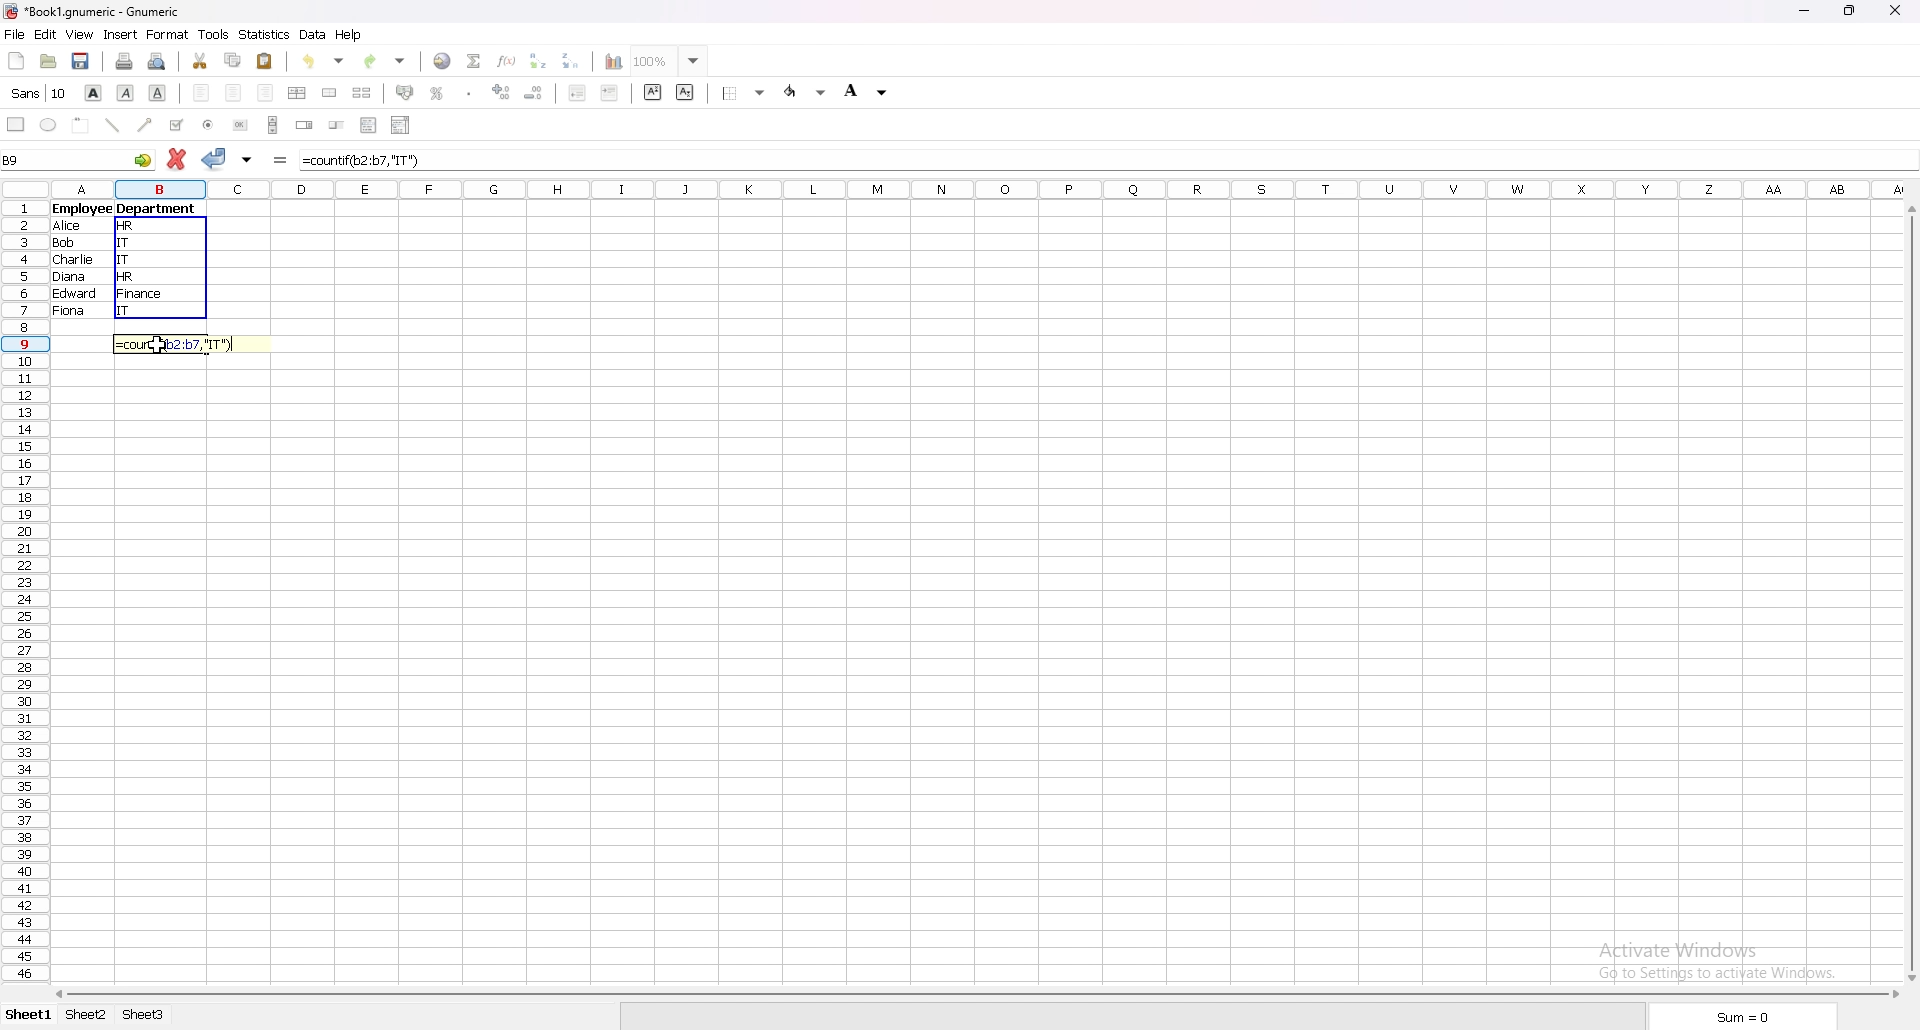  What do you see at coordinates (16, 123) in the screenshot?
I see `rectangle` at bounding box center [16, 123].